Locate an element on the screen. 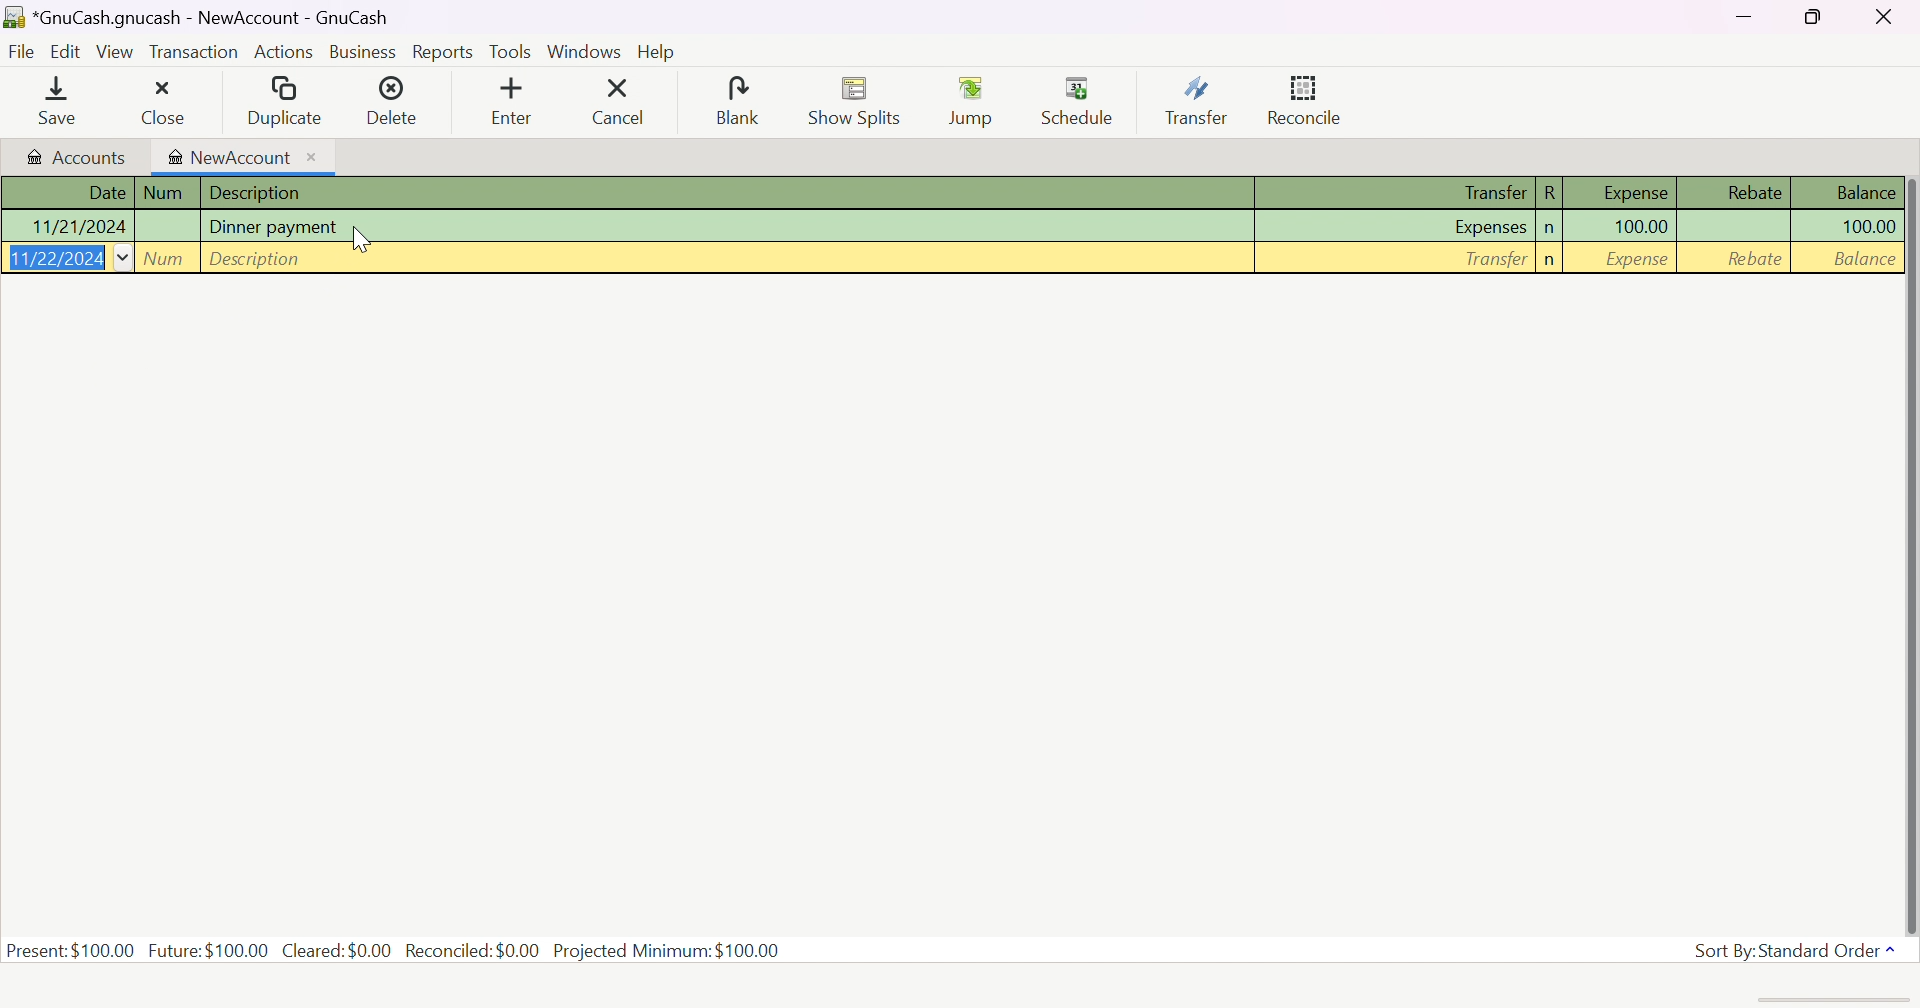 The width and height of the screenshot is (1920, 1008). Tools is located at coordinates (511, 53).